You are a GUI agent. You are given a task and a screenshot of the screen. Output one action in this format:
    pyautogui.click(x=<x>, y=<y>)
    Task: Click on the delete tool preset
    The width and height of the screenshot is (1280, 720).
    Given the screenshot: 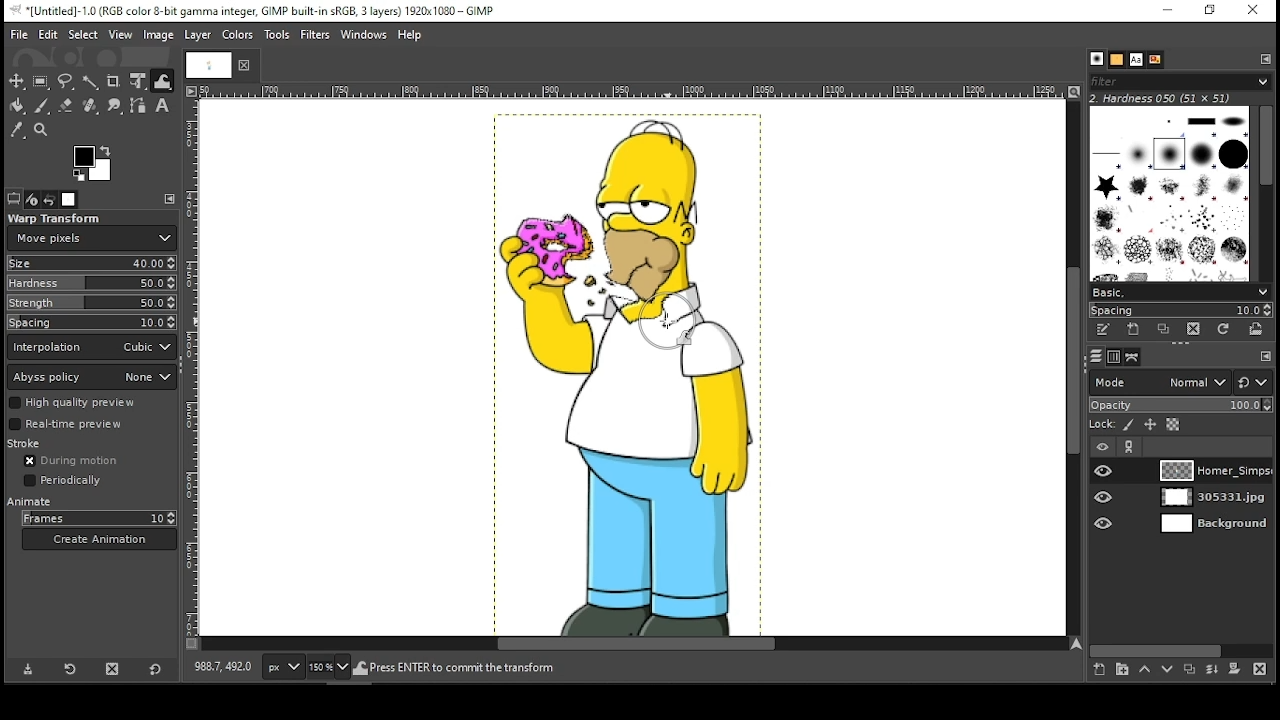 What is the action you would take?
    pyautogui.click(x=111, y=670)
    